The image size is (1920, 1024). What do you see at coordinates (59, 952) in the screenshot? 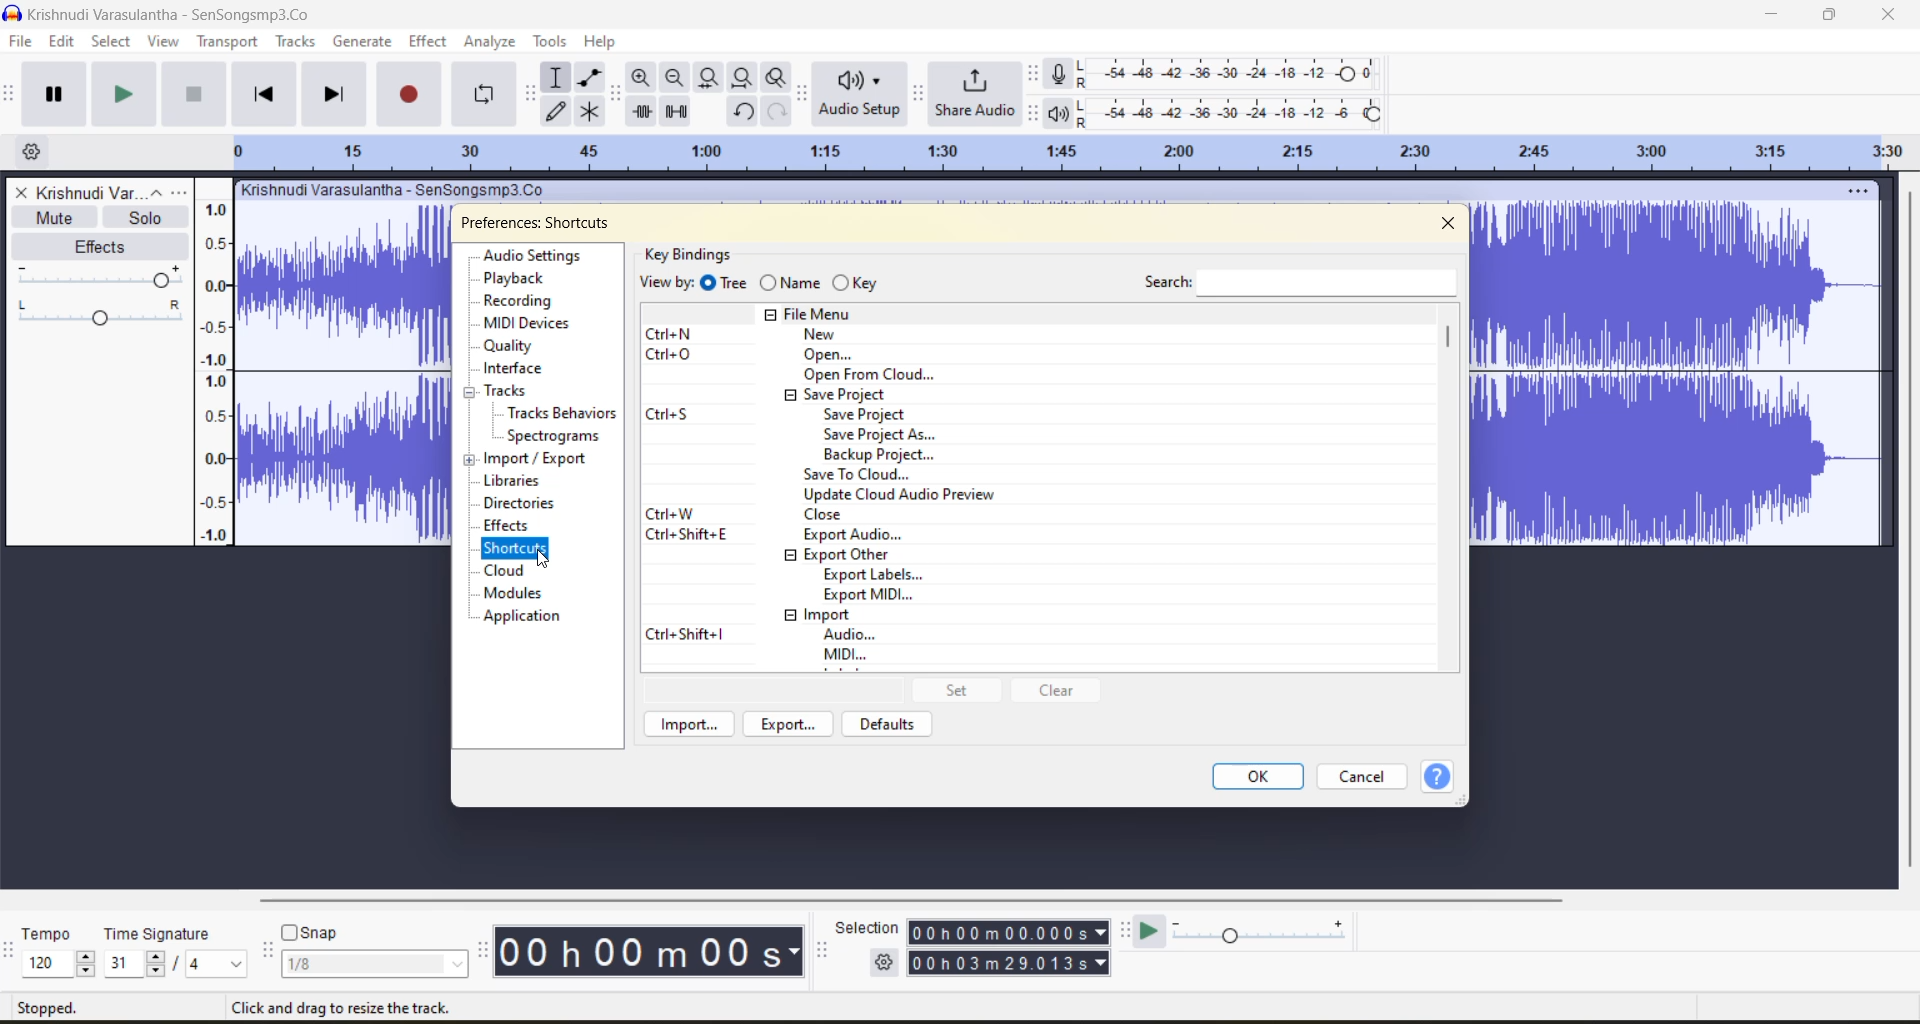
I see `tempo` at bounding box center [59, 952].